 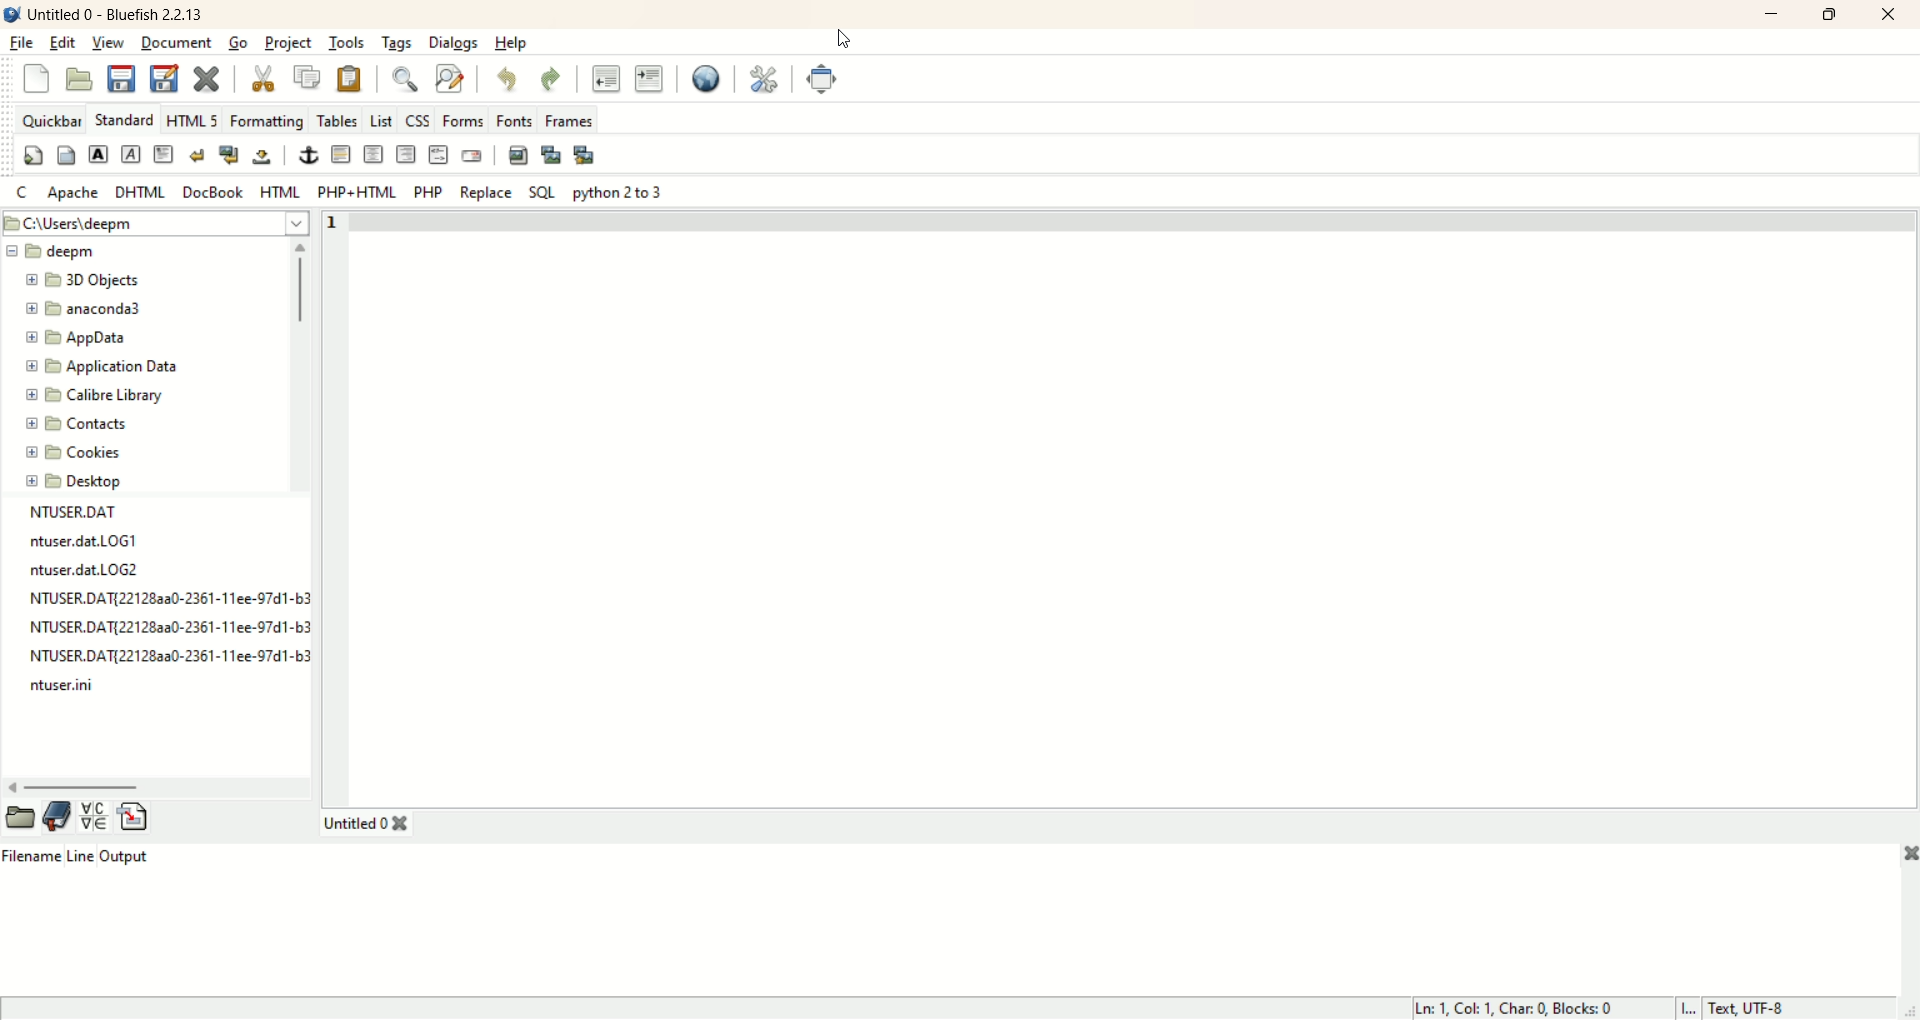 I want to click on formatting, so click(x=268, y=120).